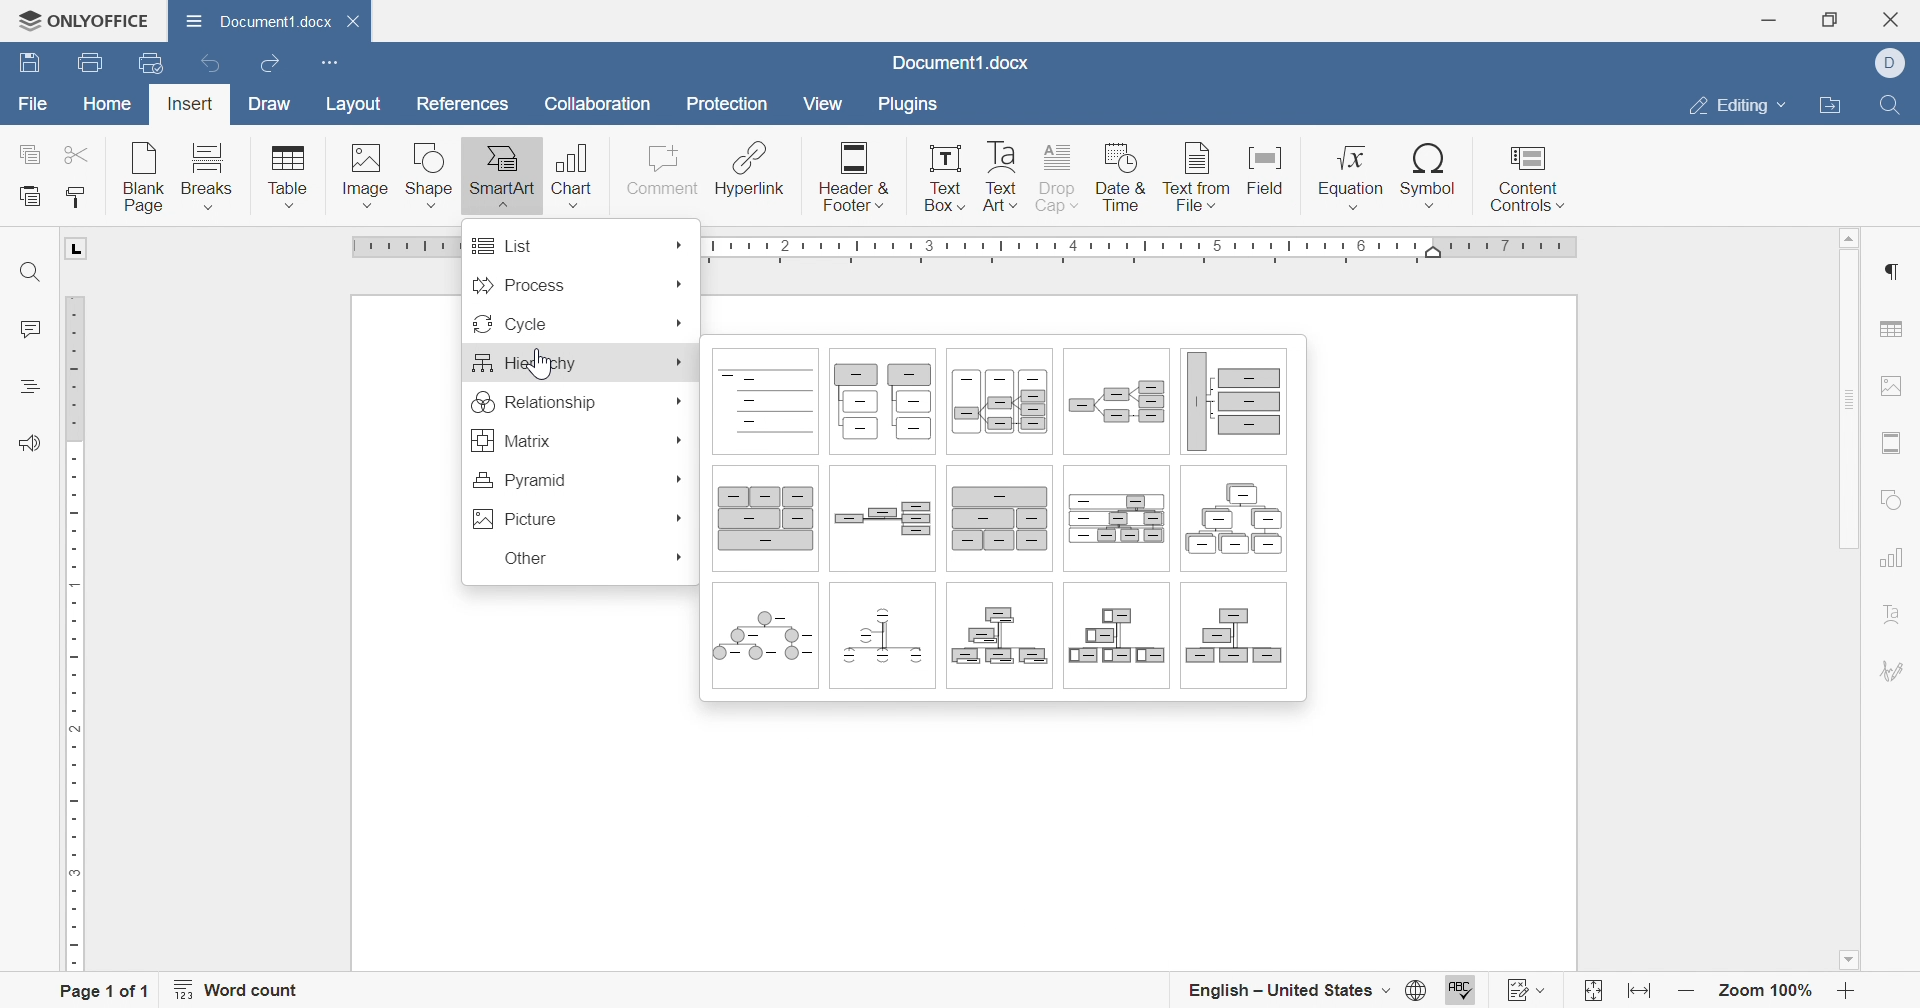 The height and width of the screenshot is (1008, 1920). What do you see at coordinates (1636, 992) in the screenshot?
I see `Fit to width` at bounding box center [1636, 992].